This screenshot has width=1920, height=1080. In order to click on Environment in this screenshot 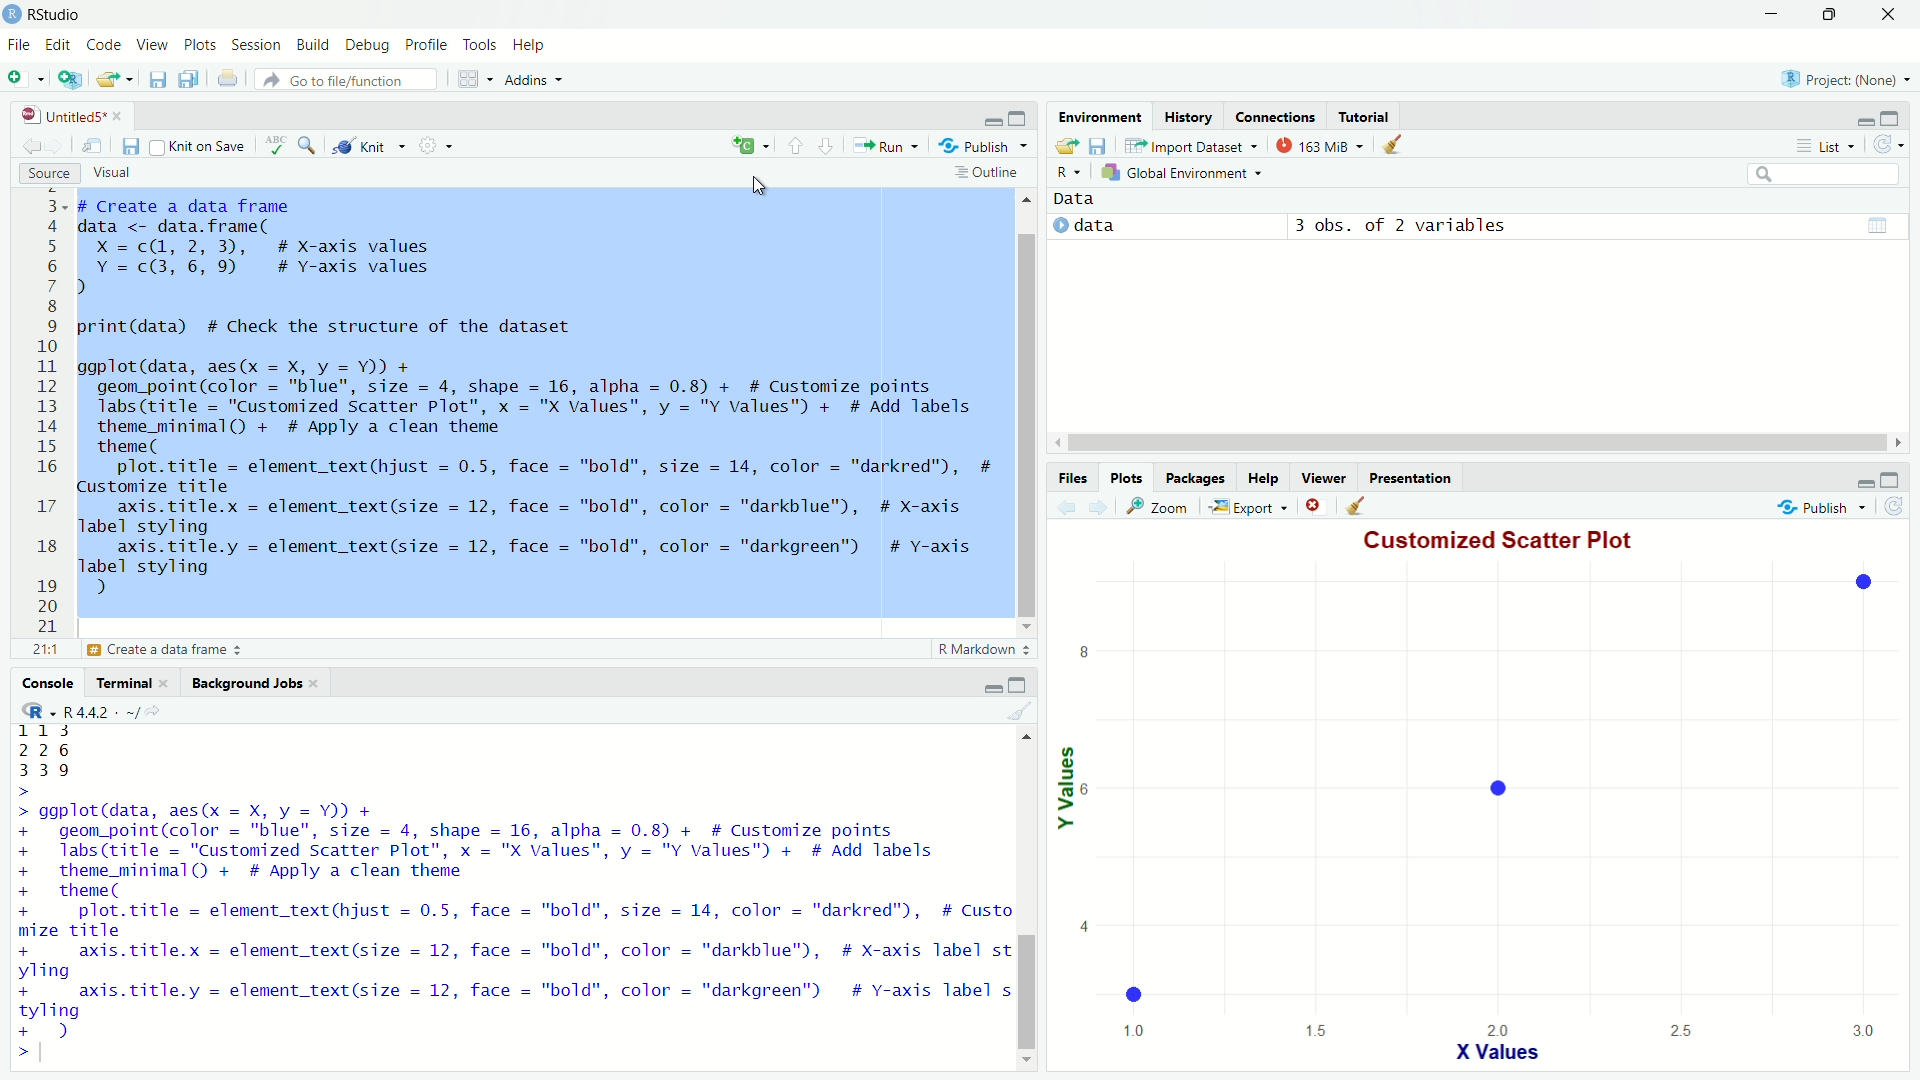, I will do `click(1100, 116)`.